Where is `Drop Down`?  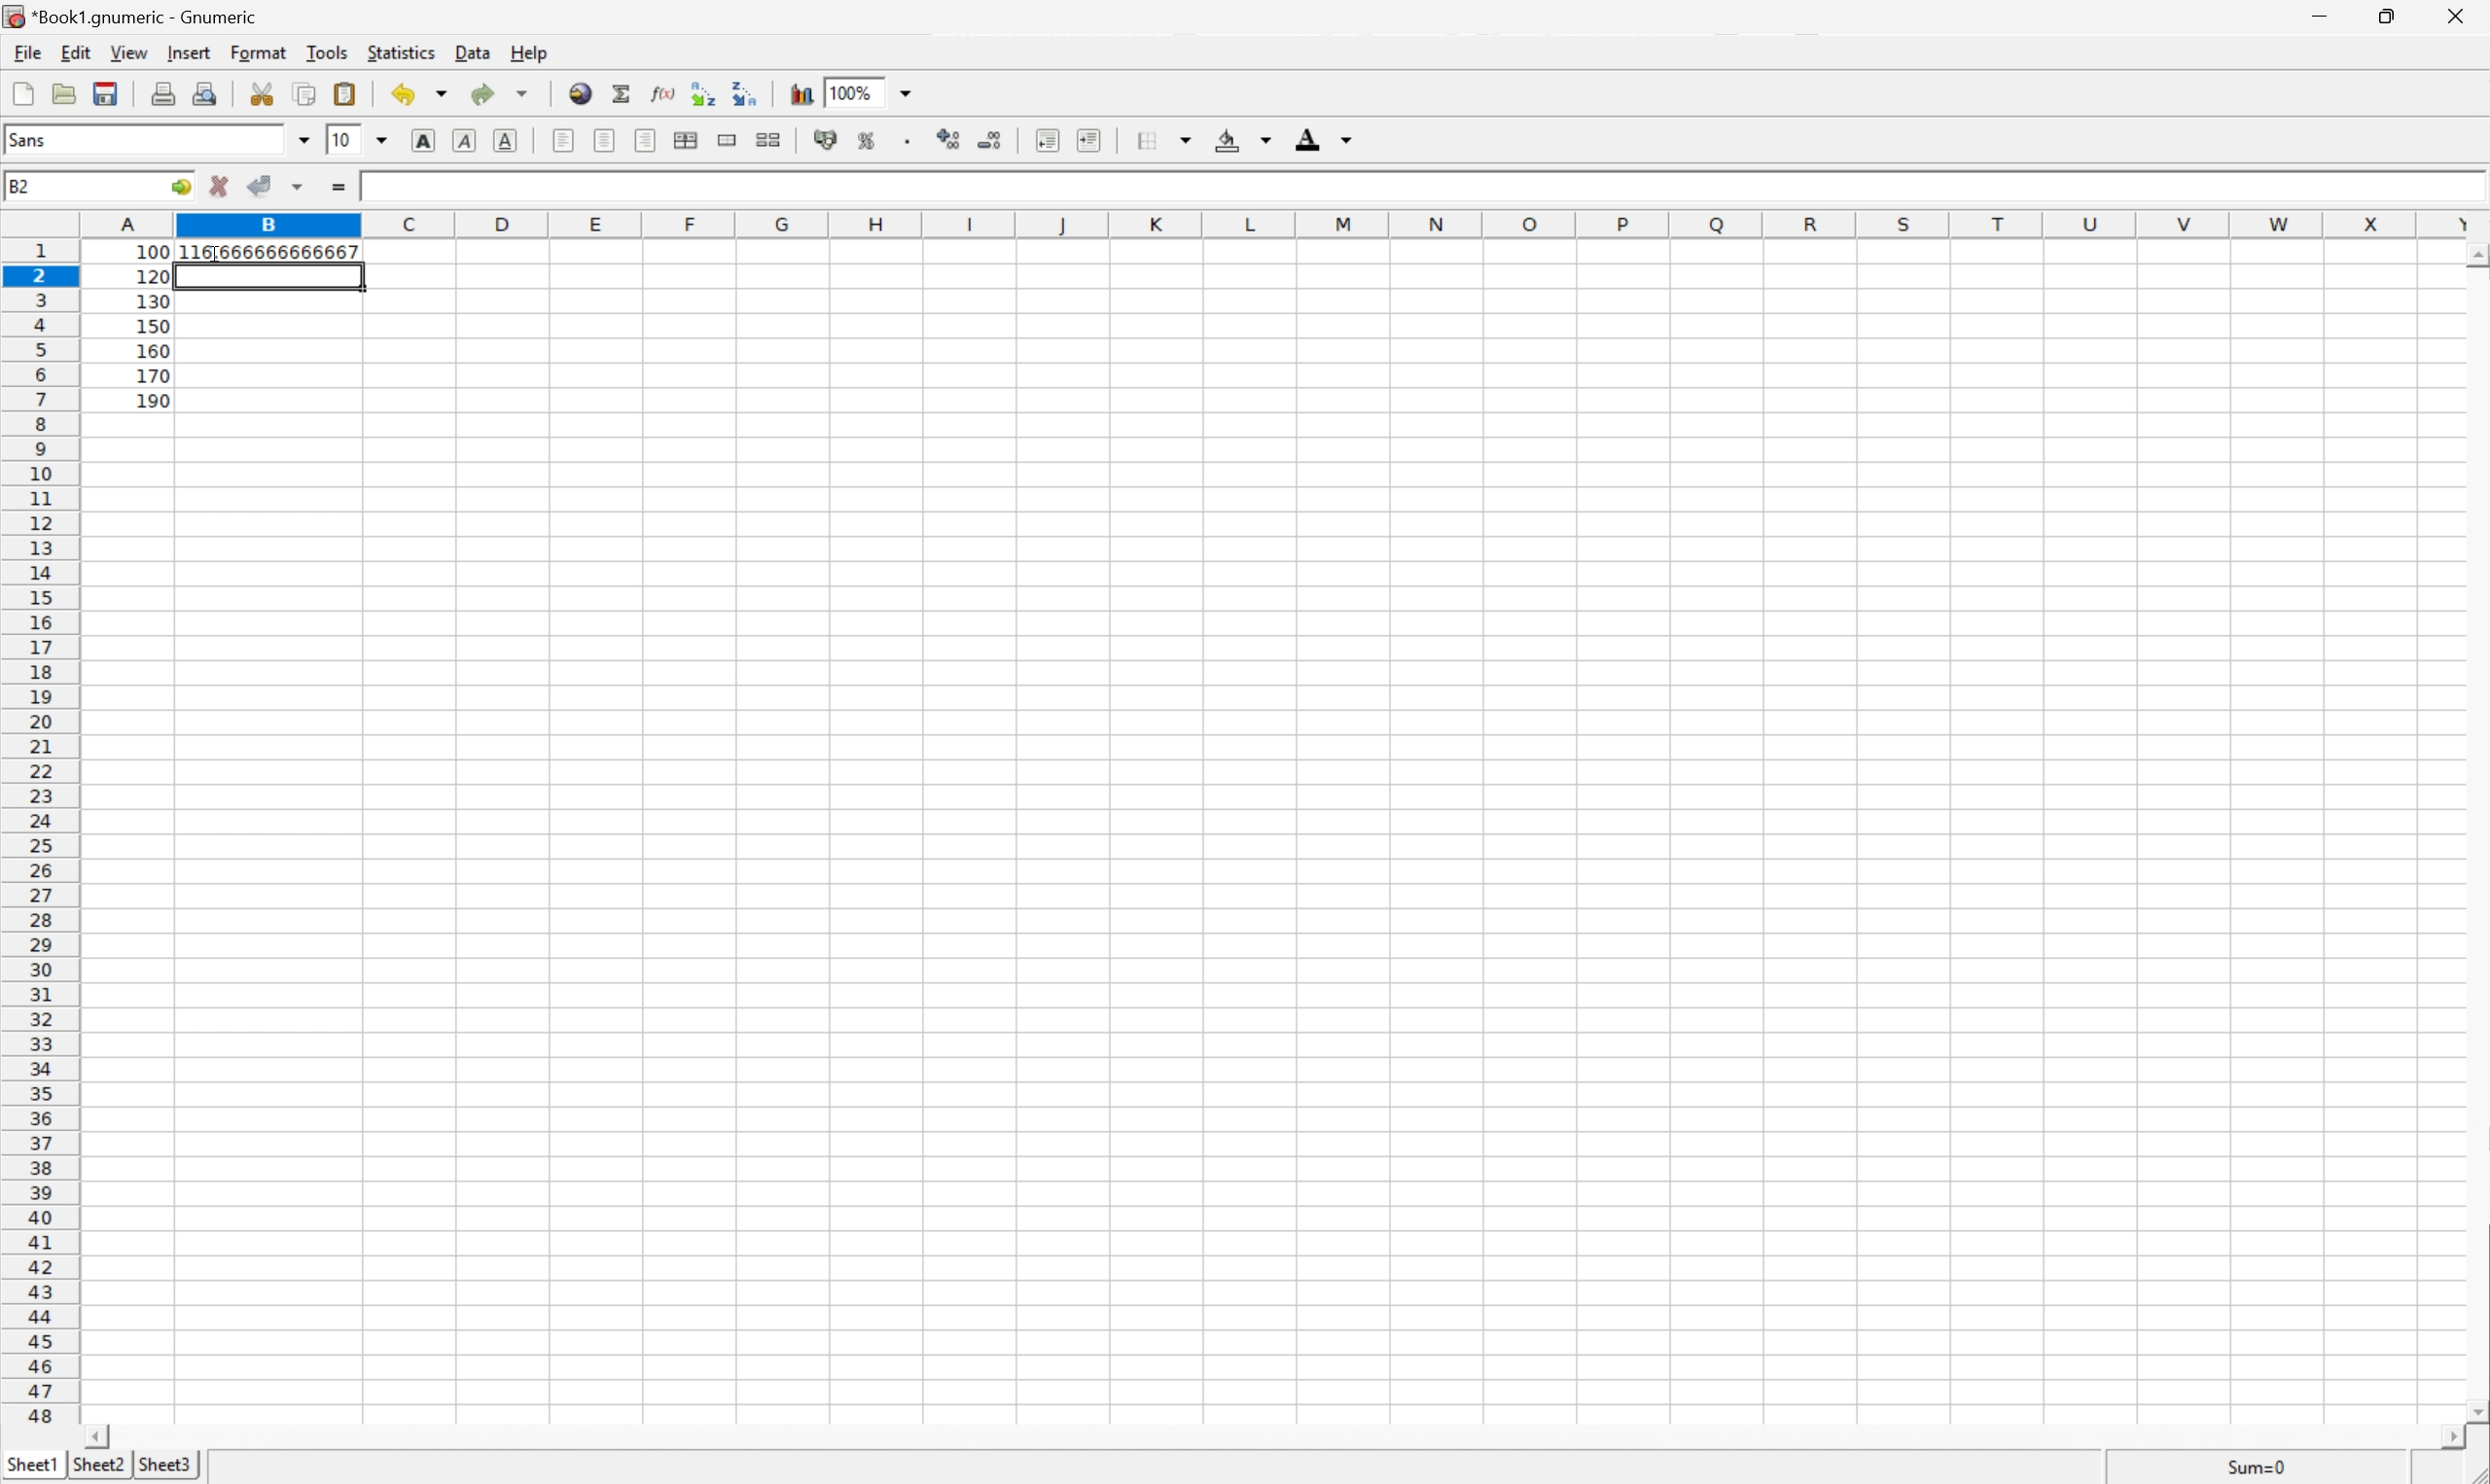
Drop Down is located at coordinates (307, 139).